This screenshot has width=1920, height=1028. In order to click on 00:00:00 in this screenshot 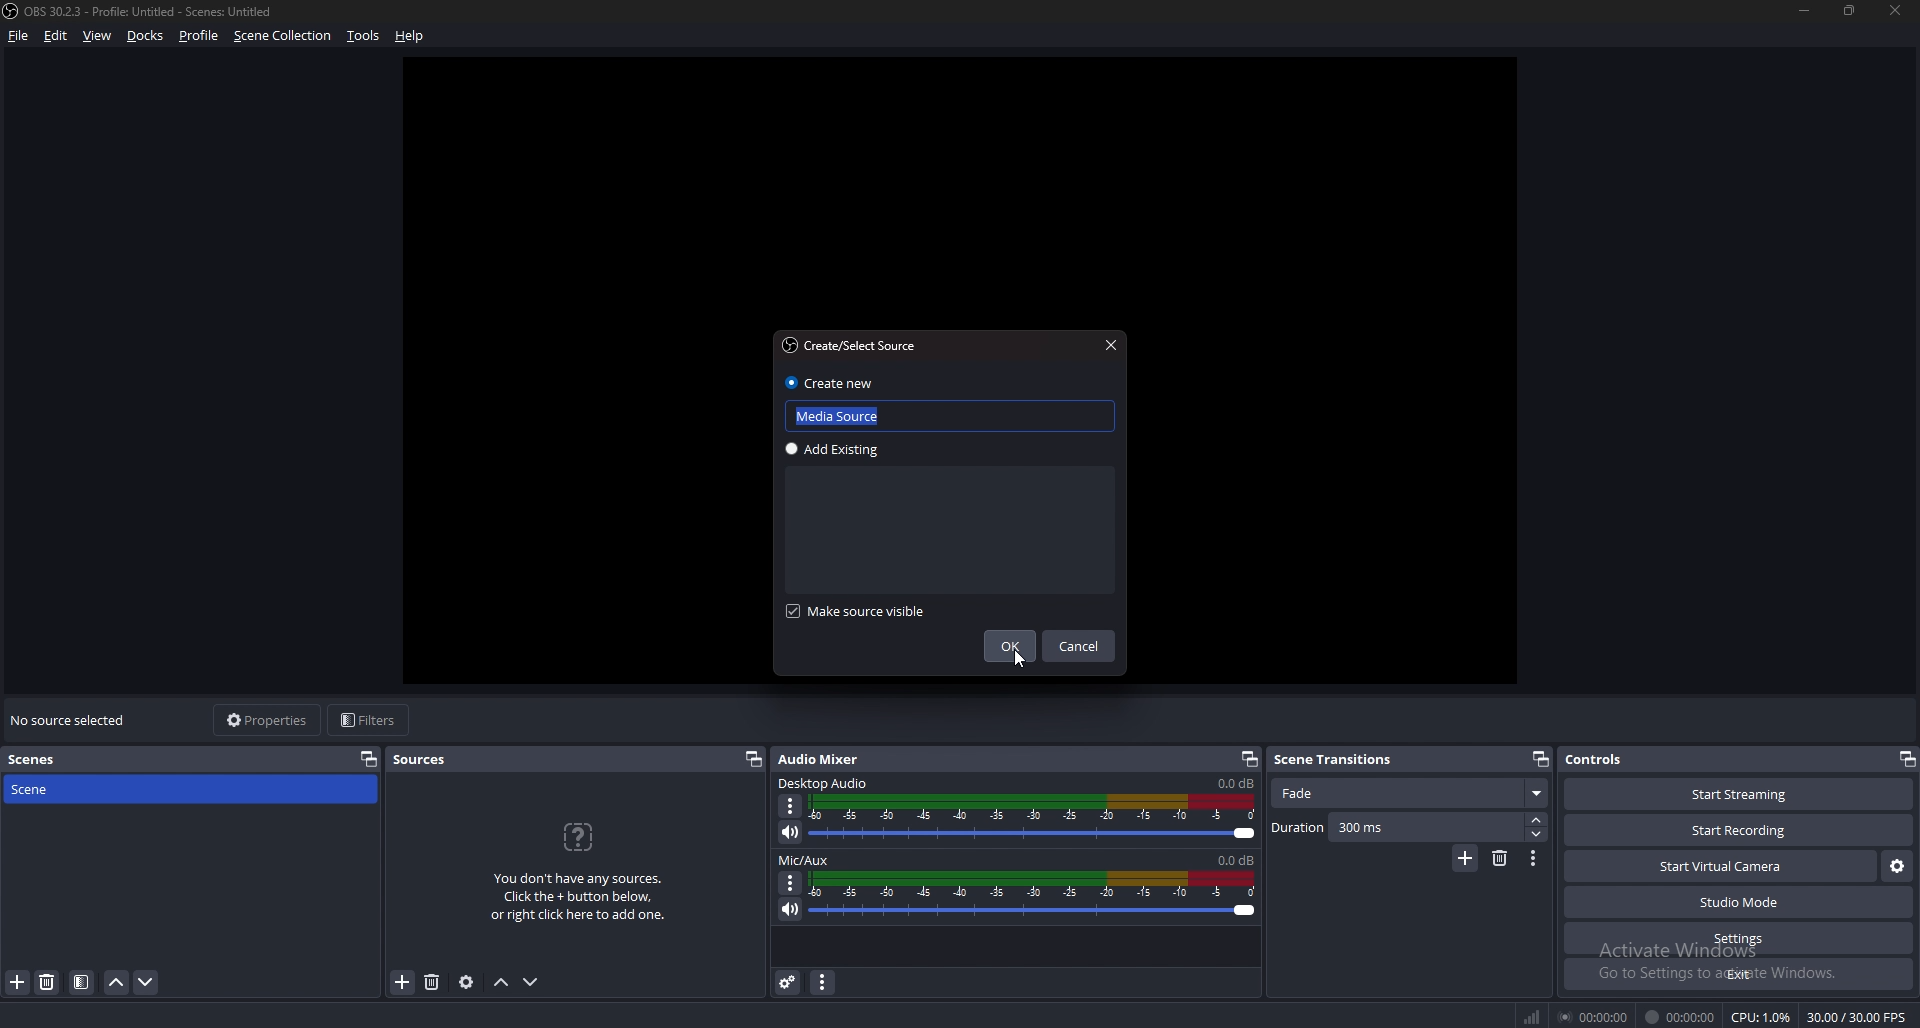, I will do `click(1596, 1016)`.